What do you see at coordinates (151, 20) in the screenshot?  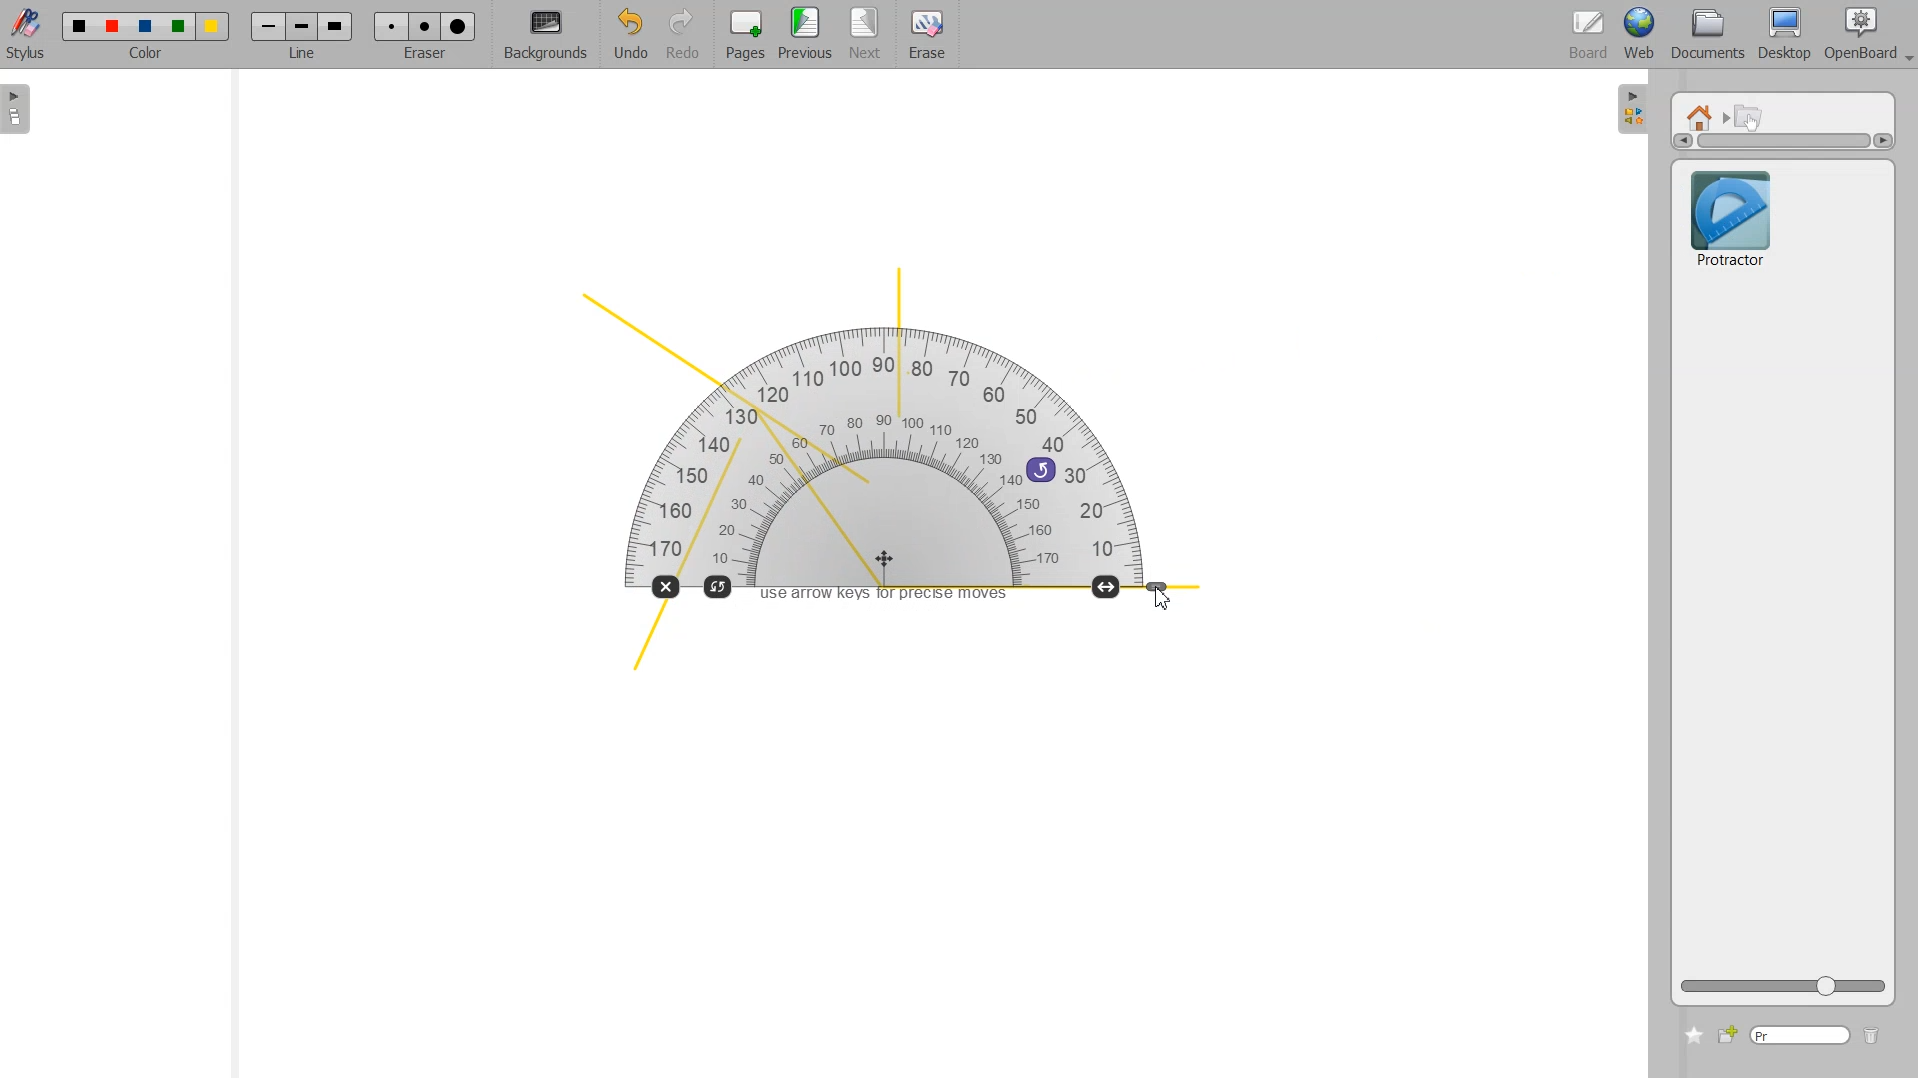 I see `Color` at bounding box center [151, 20].